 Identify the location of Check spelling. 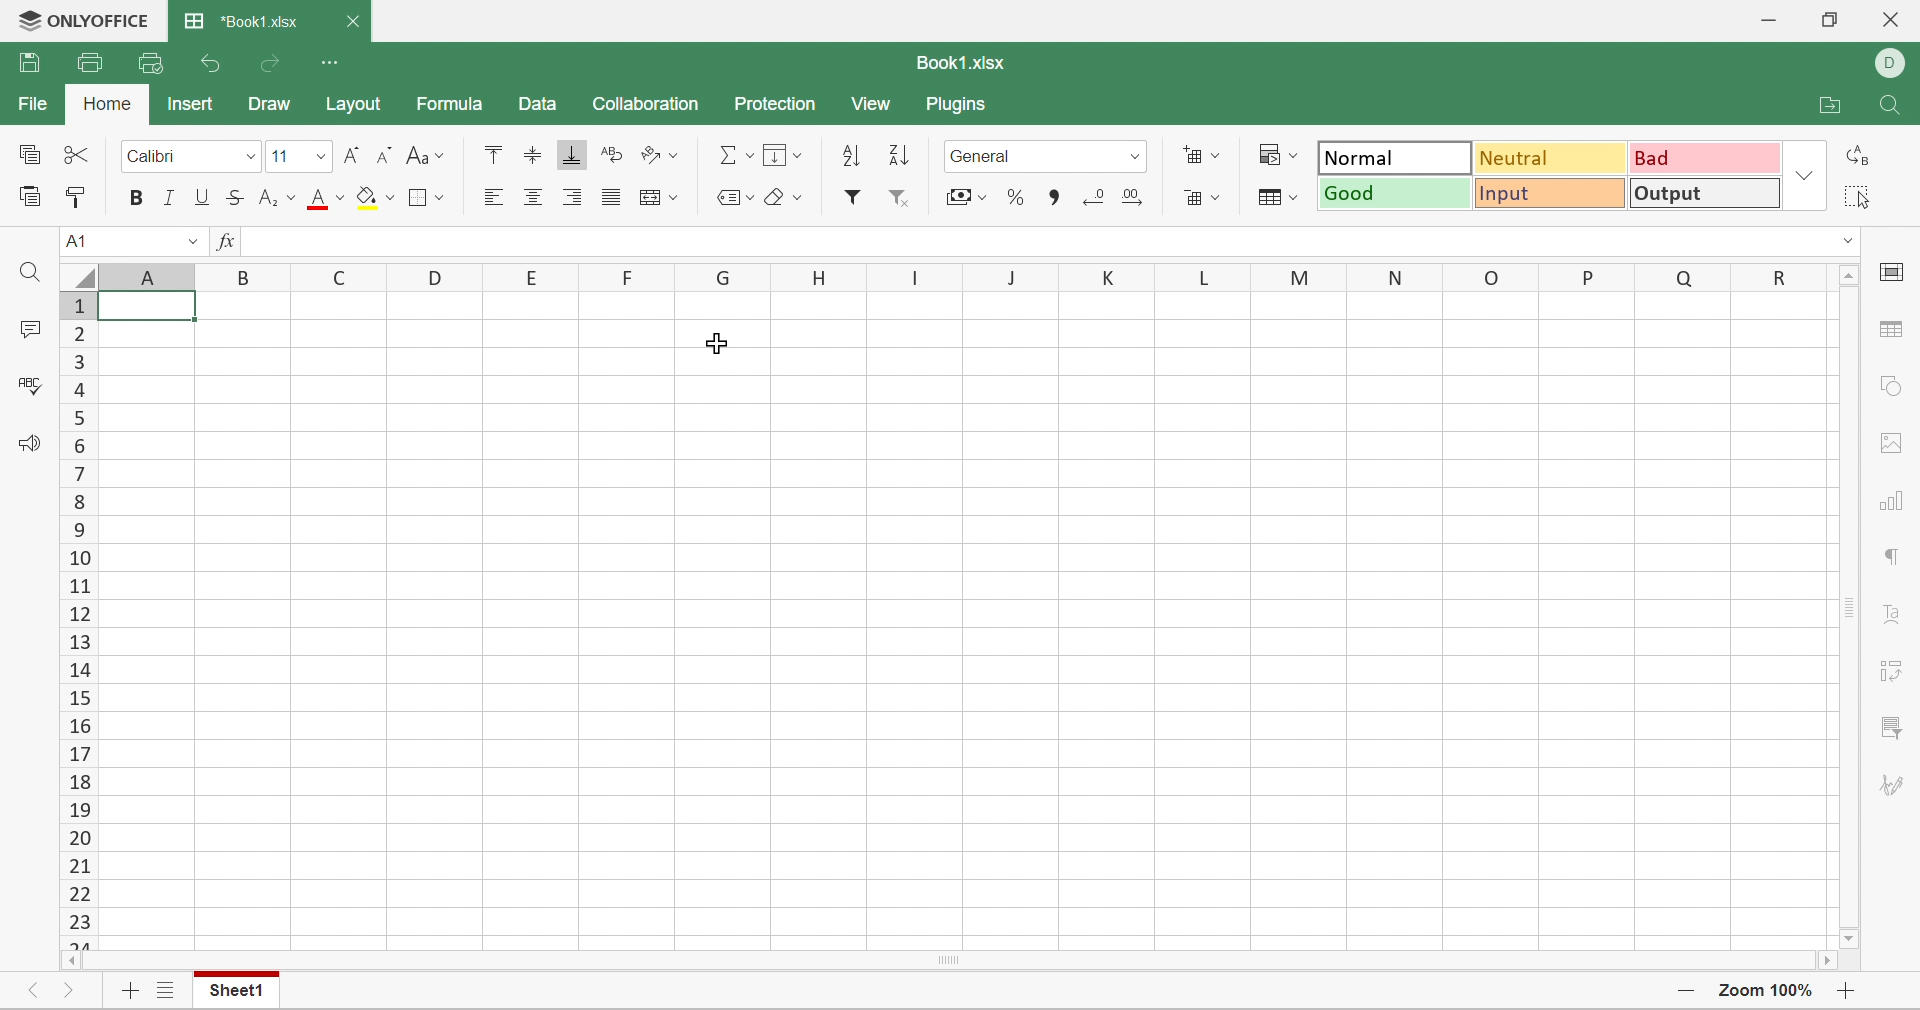
(34, 390).